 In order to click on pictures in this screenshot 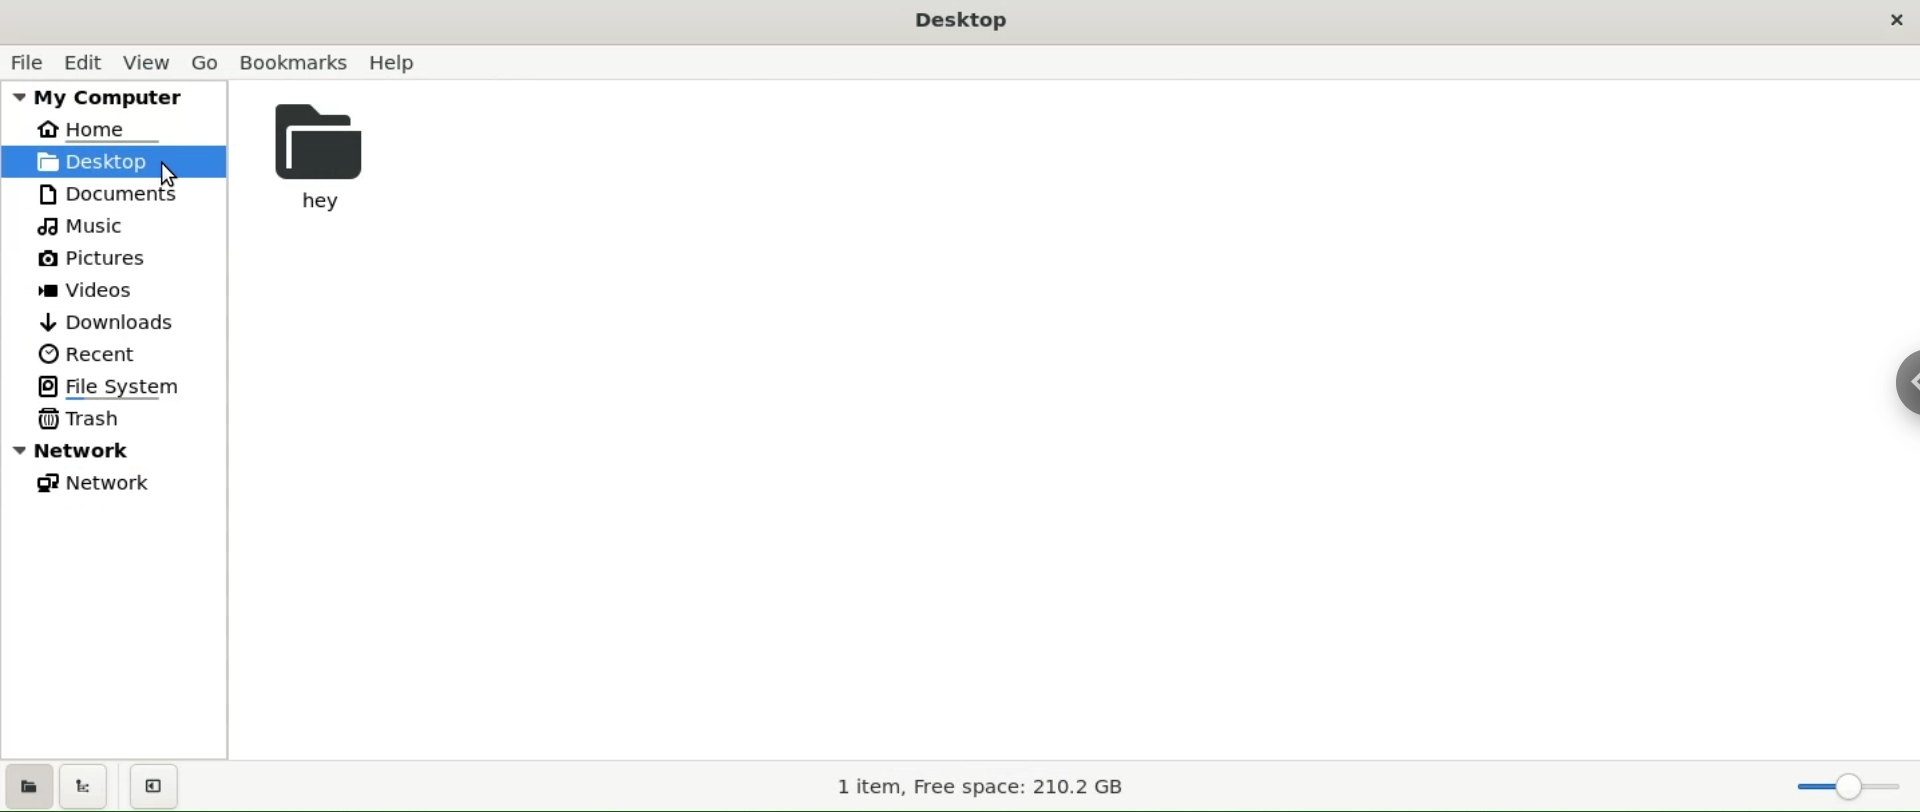, I will do `click(94, 257)`.